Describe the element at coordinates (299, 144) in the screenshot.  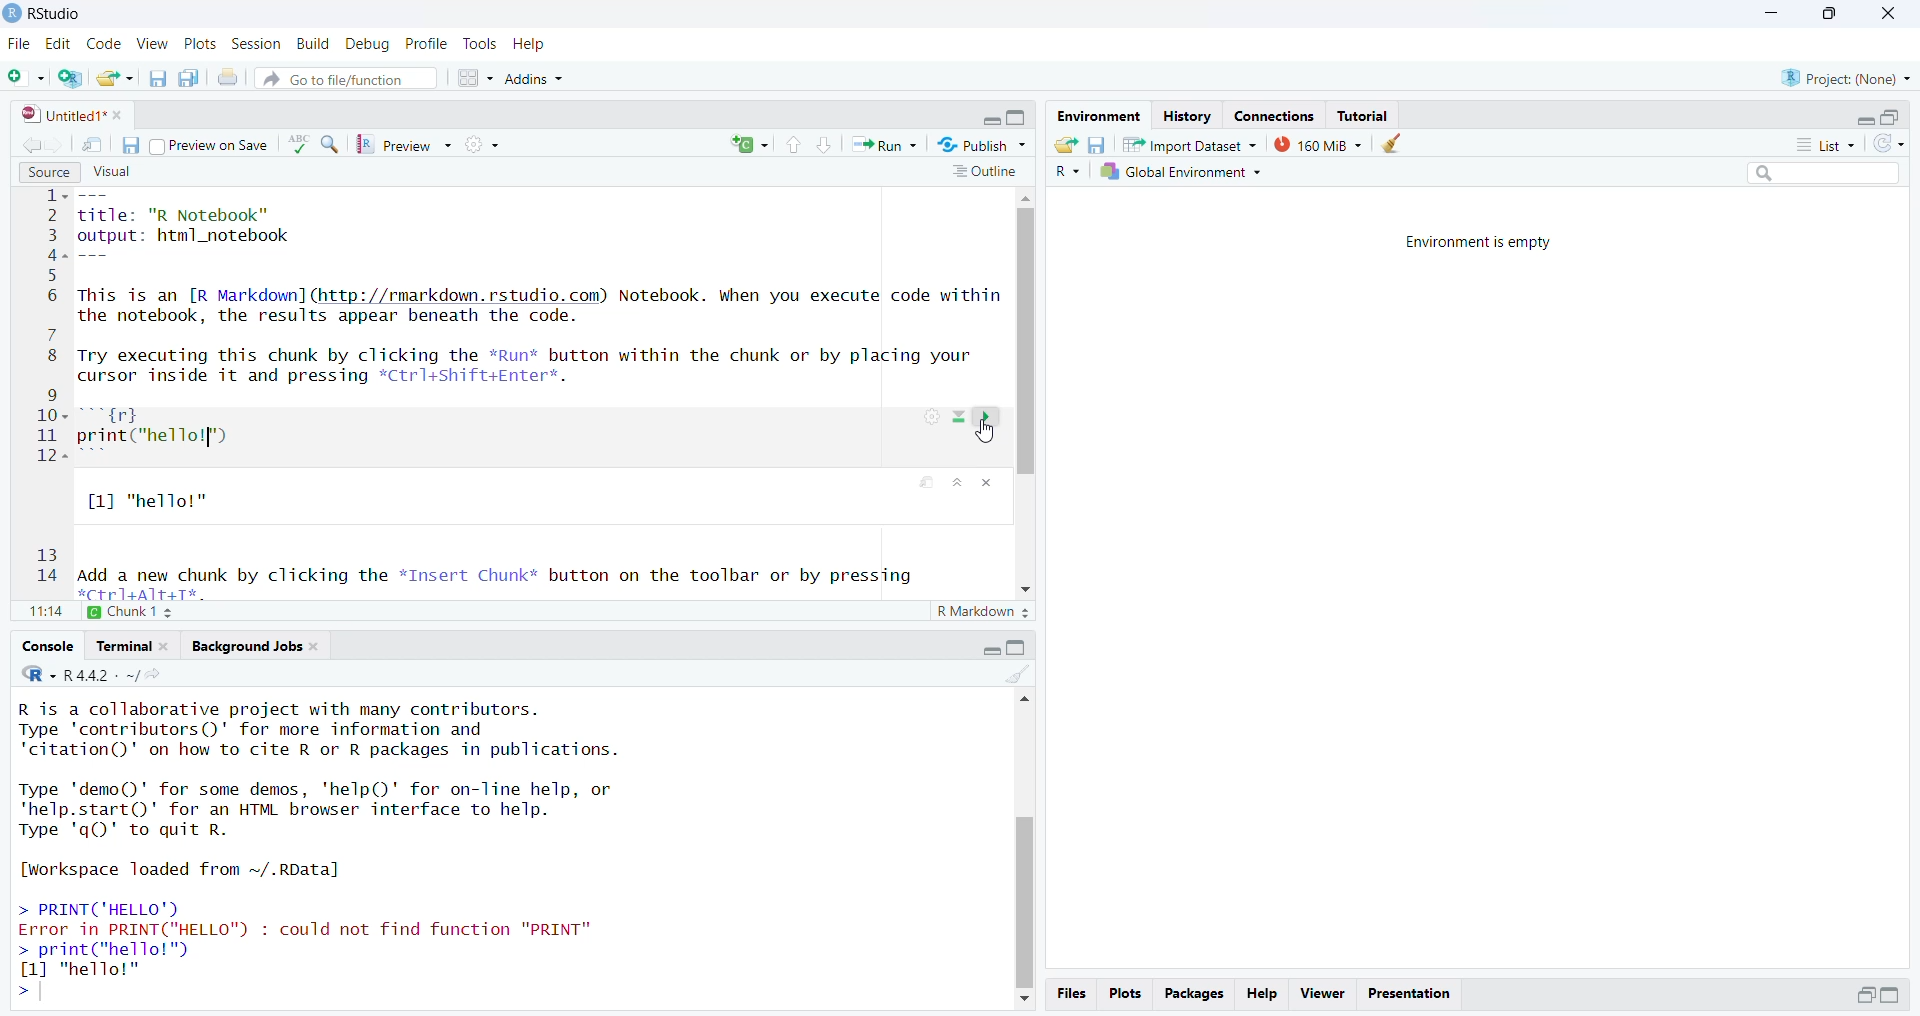
I see `language` at that location.